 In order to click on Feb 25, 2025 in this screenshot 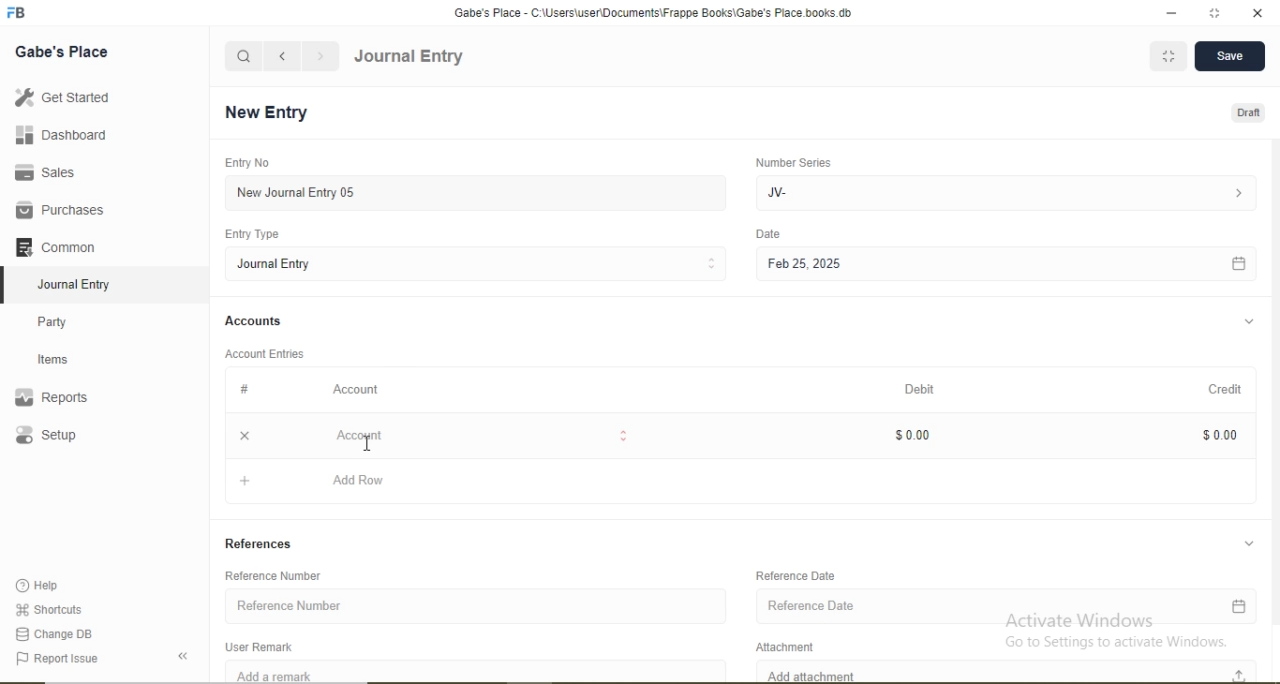, I will do `click(1005, 265)`.